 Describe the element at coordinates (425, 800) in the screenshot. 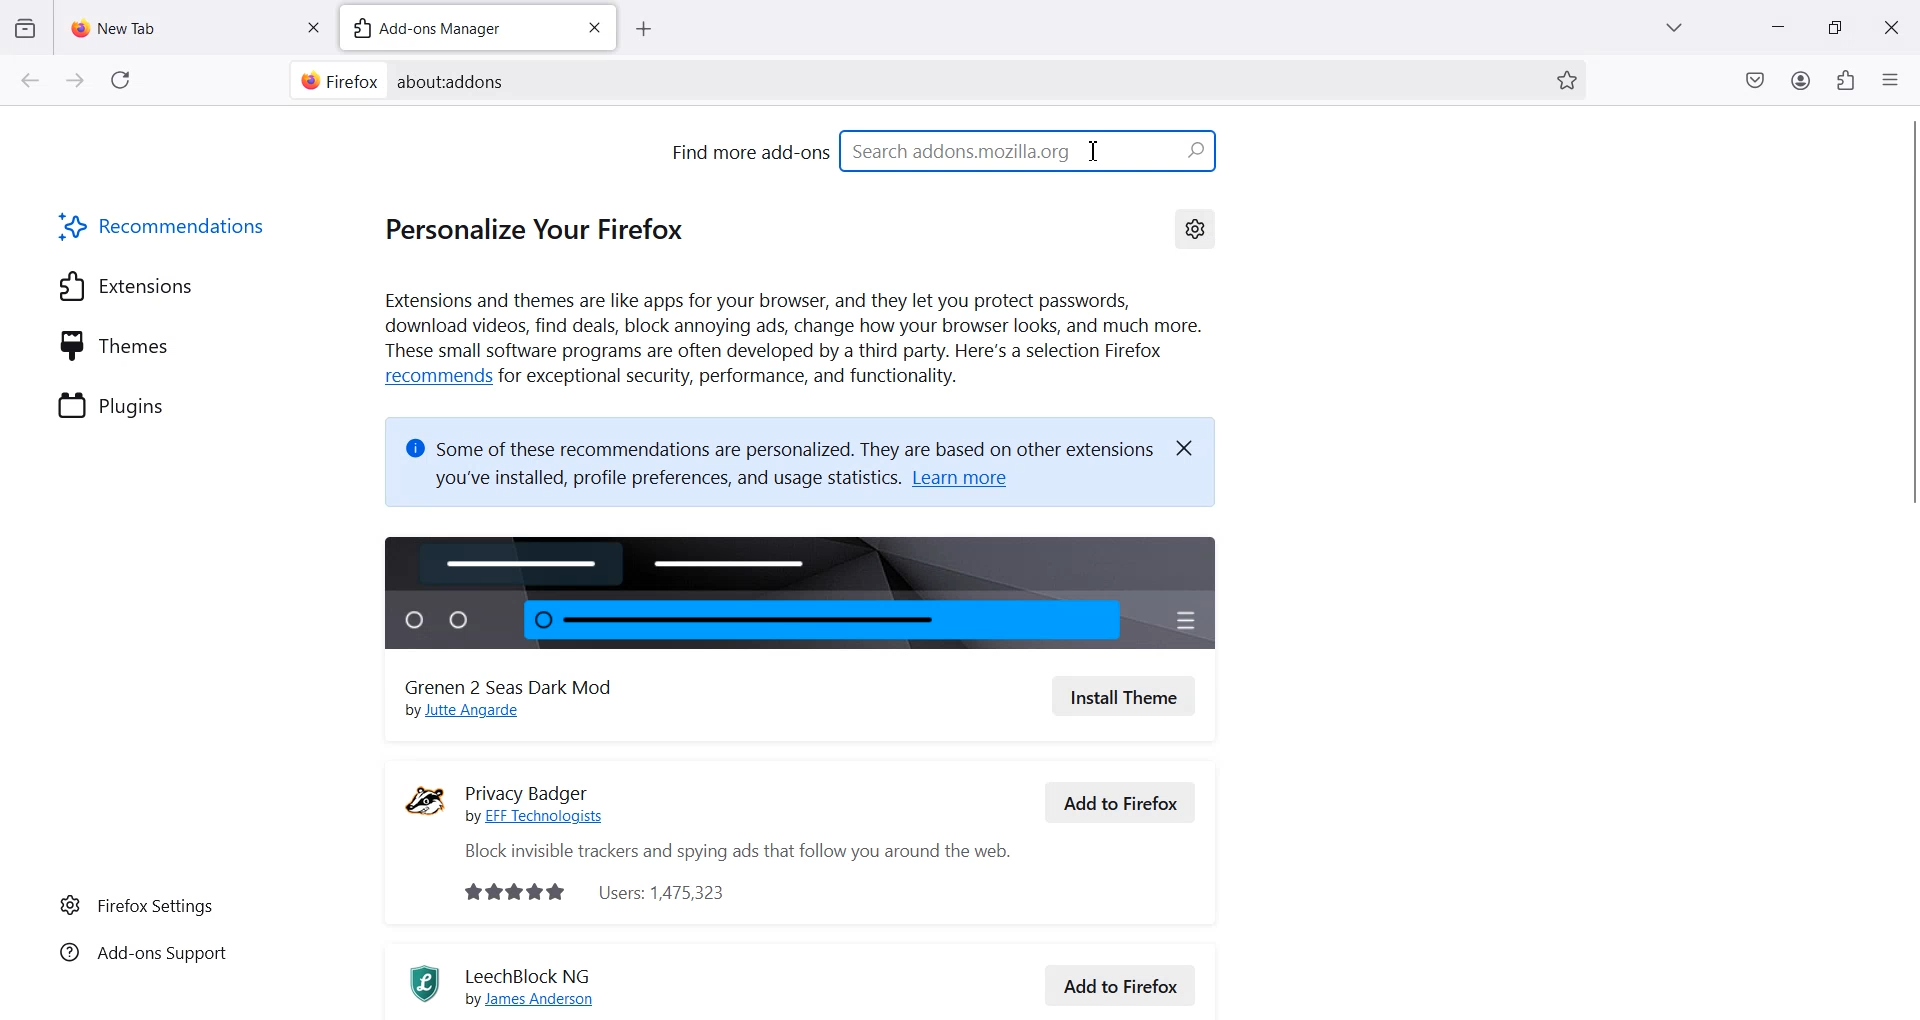

I see `Logo` at that location.